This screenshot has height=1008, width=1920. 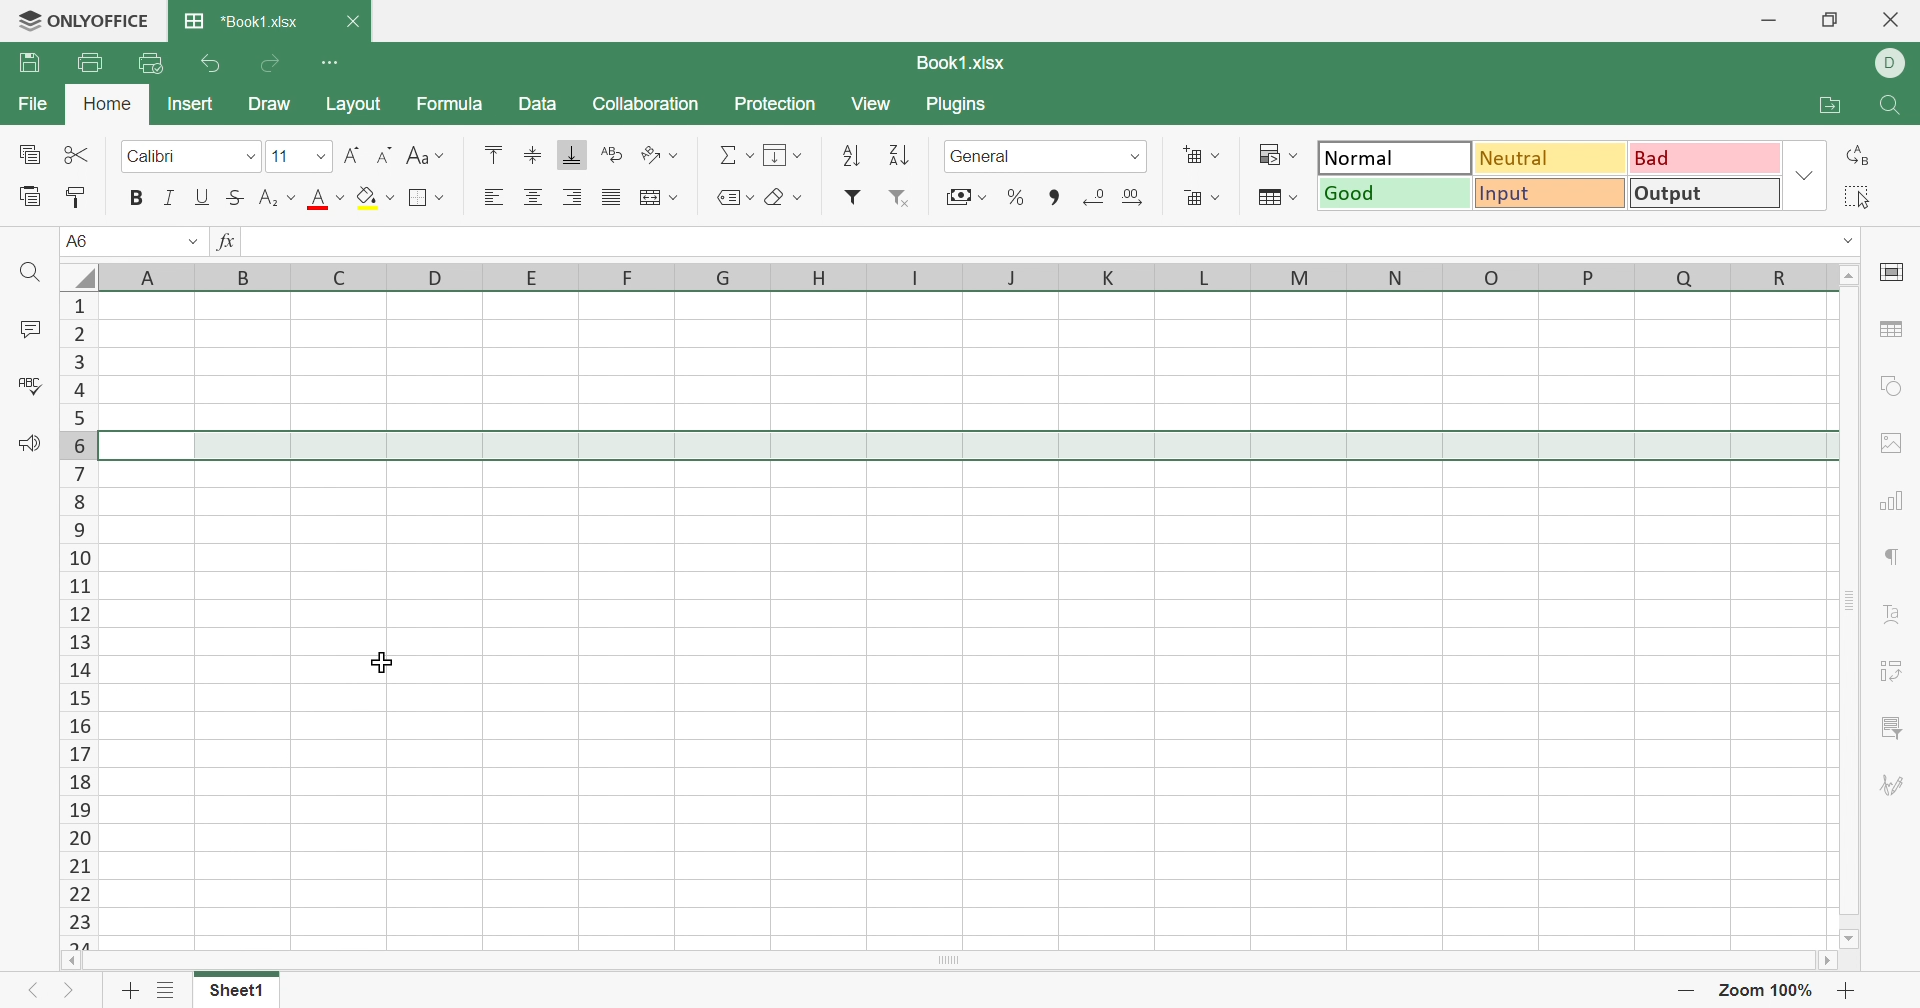 What do you see at coordinates (1833, 960) in the screenshot?
I see `Scroll Right` at bounding box center [1833, 960].